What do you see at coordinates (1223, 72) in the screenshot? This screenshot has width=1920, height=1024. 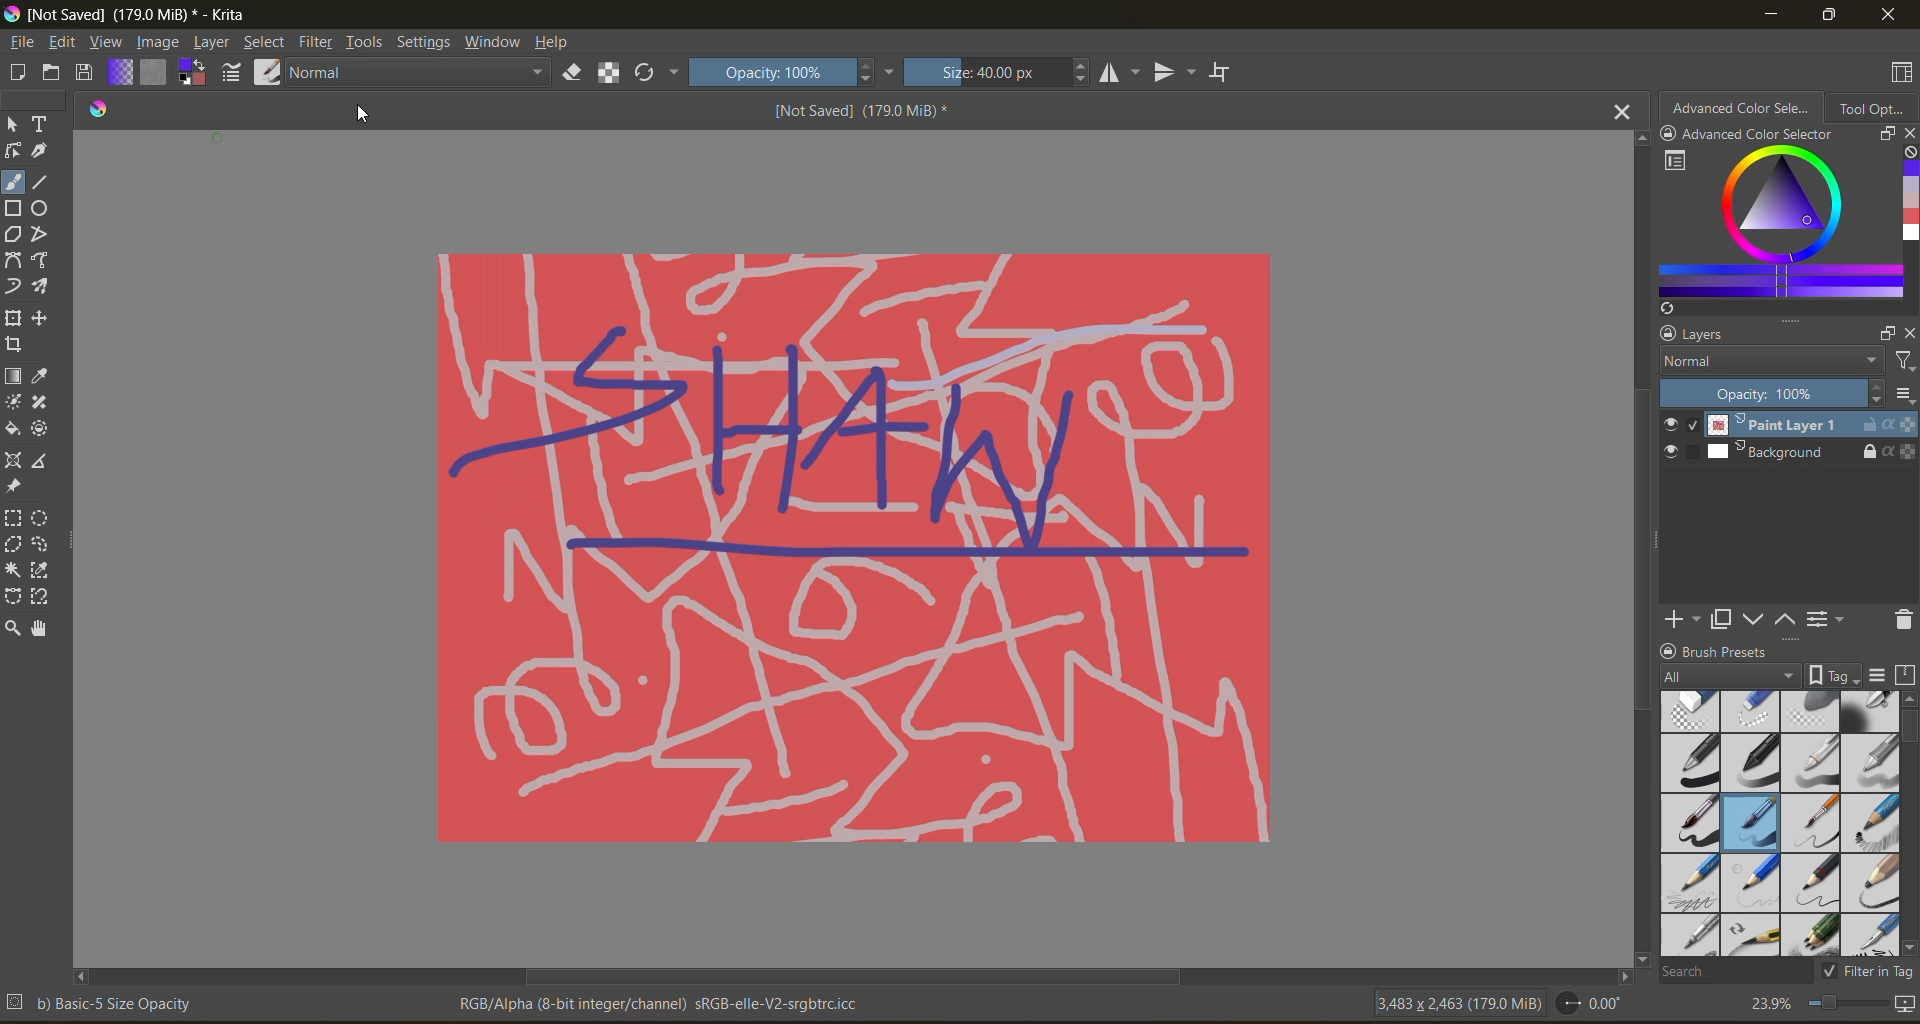 I see `wrap around mode` at bounding box center [1223, 72].